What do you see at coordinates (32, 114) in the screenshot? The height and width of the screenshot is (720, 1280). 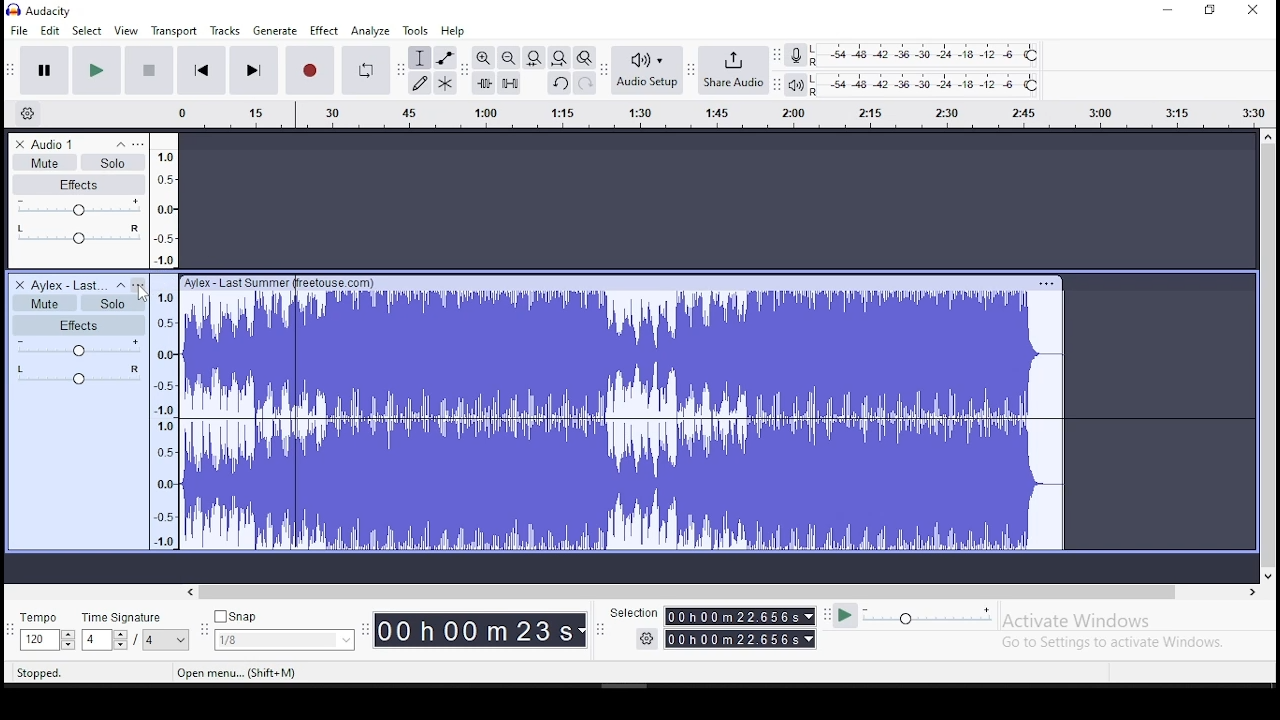 I see `timeline options` at bounding box center [32, 114].